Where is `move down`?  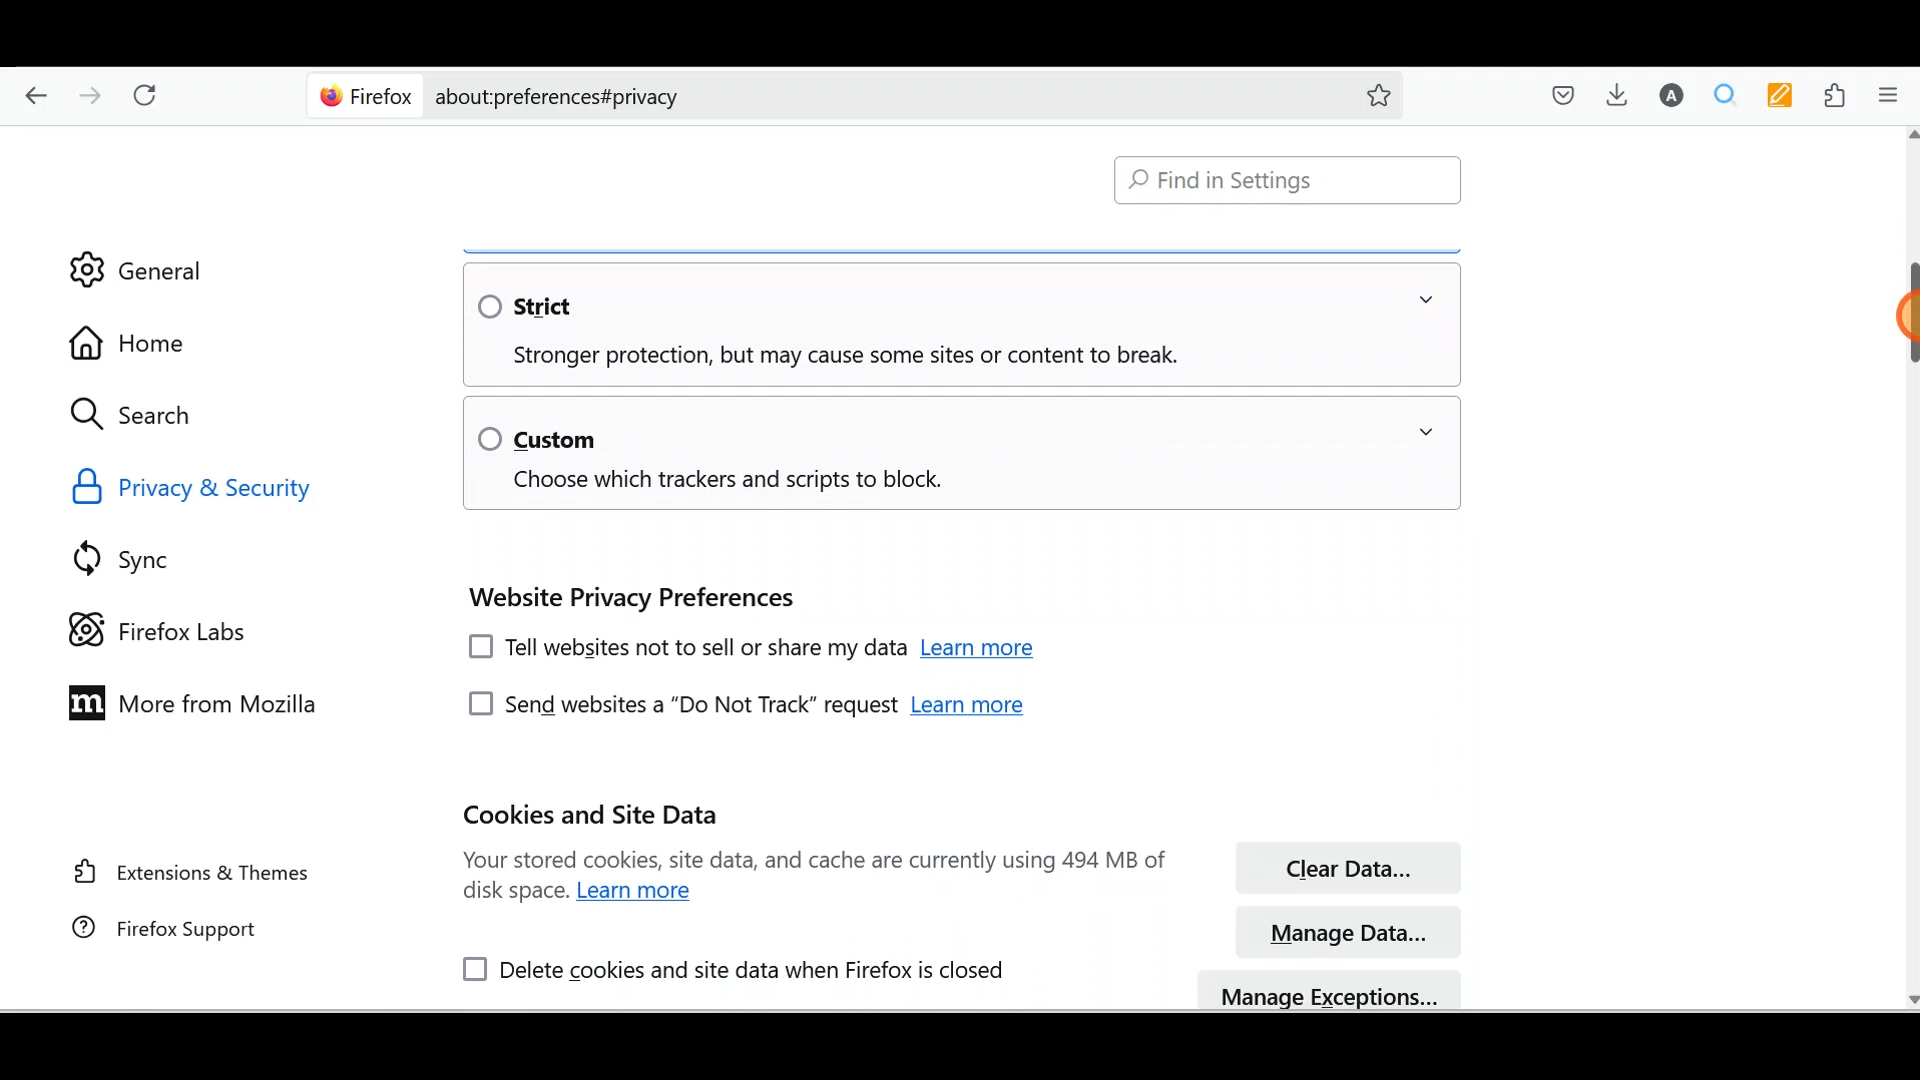
move down is located at coordinates (1908, 997).